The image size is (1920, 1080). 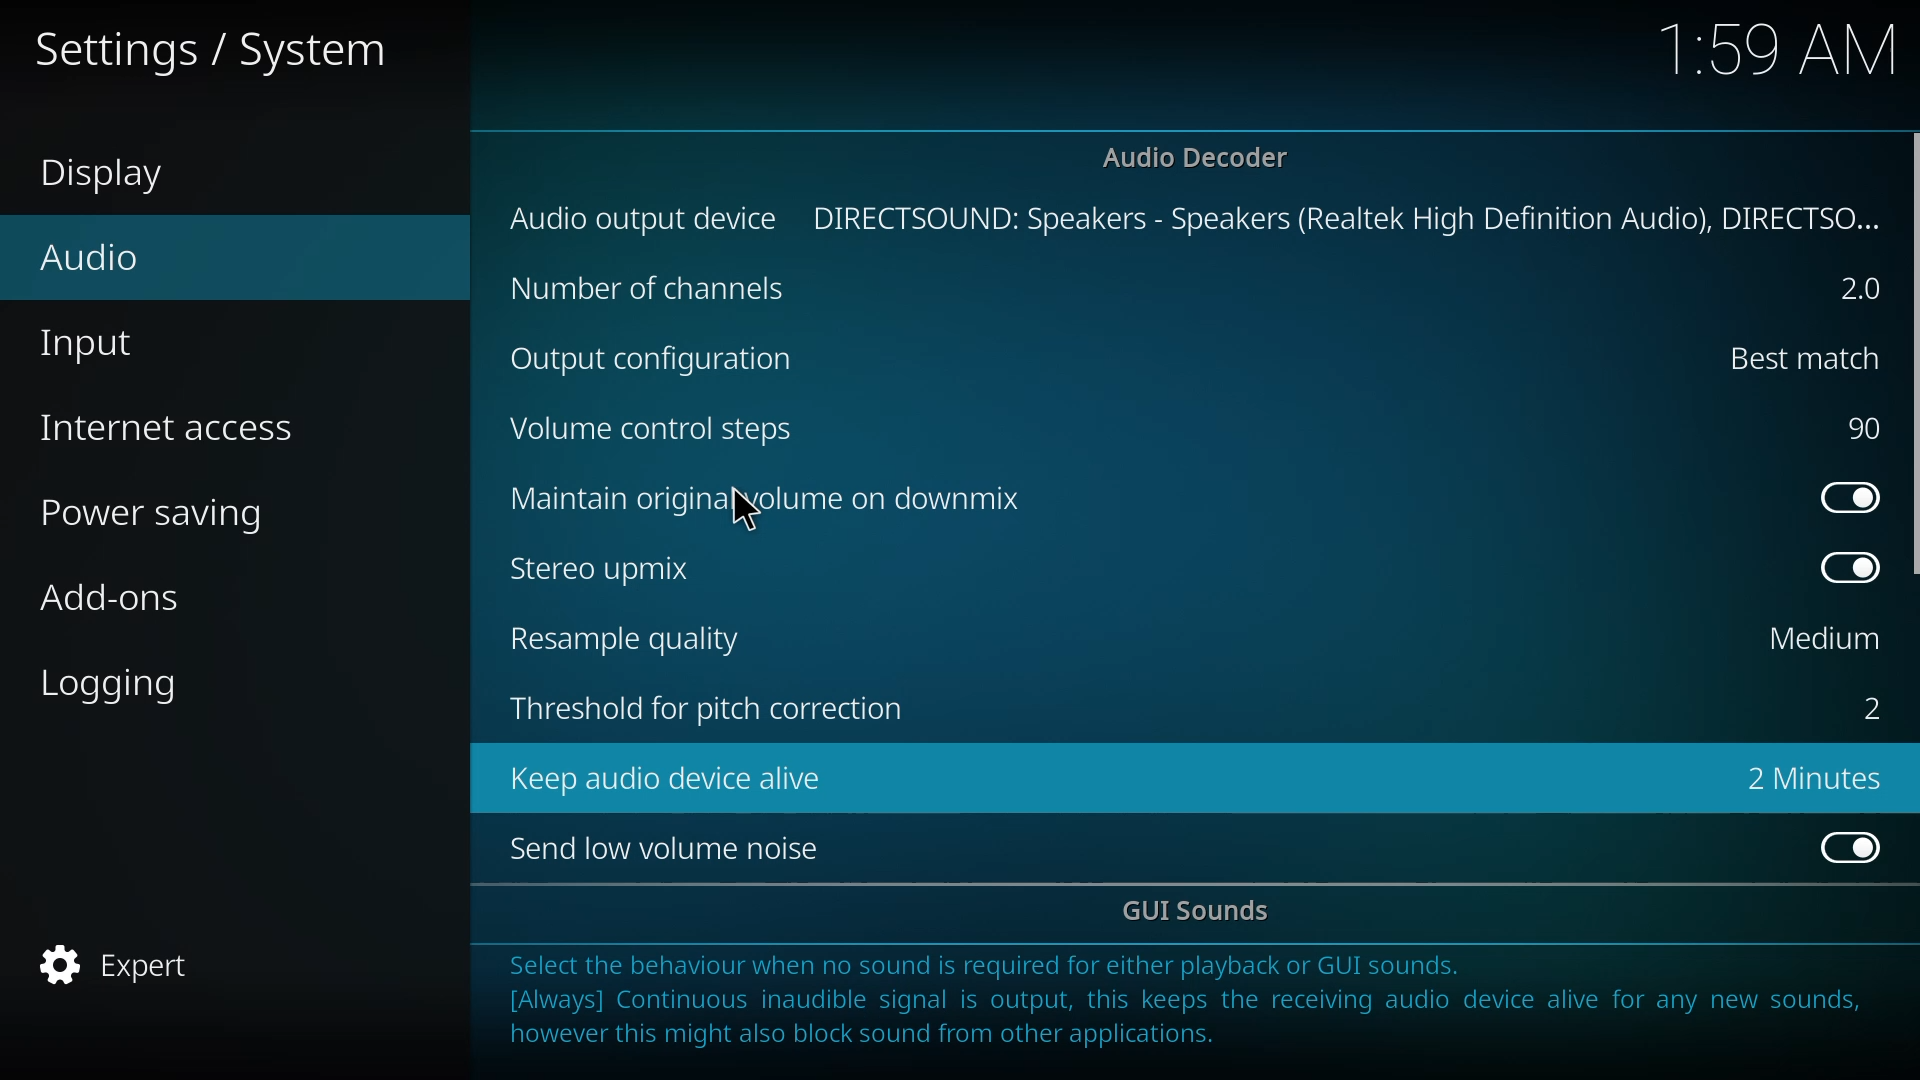 I want to click on number of channels, so click(x=650, y=289).